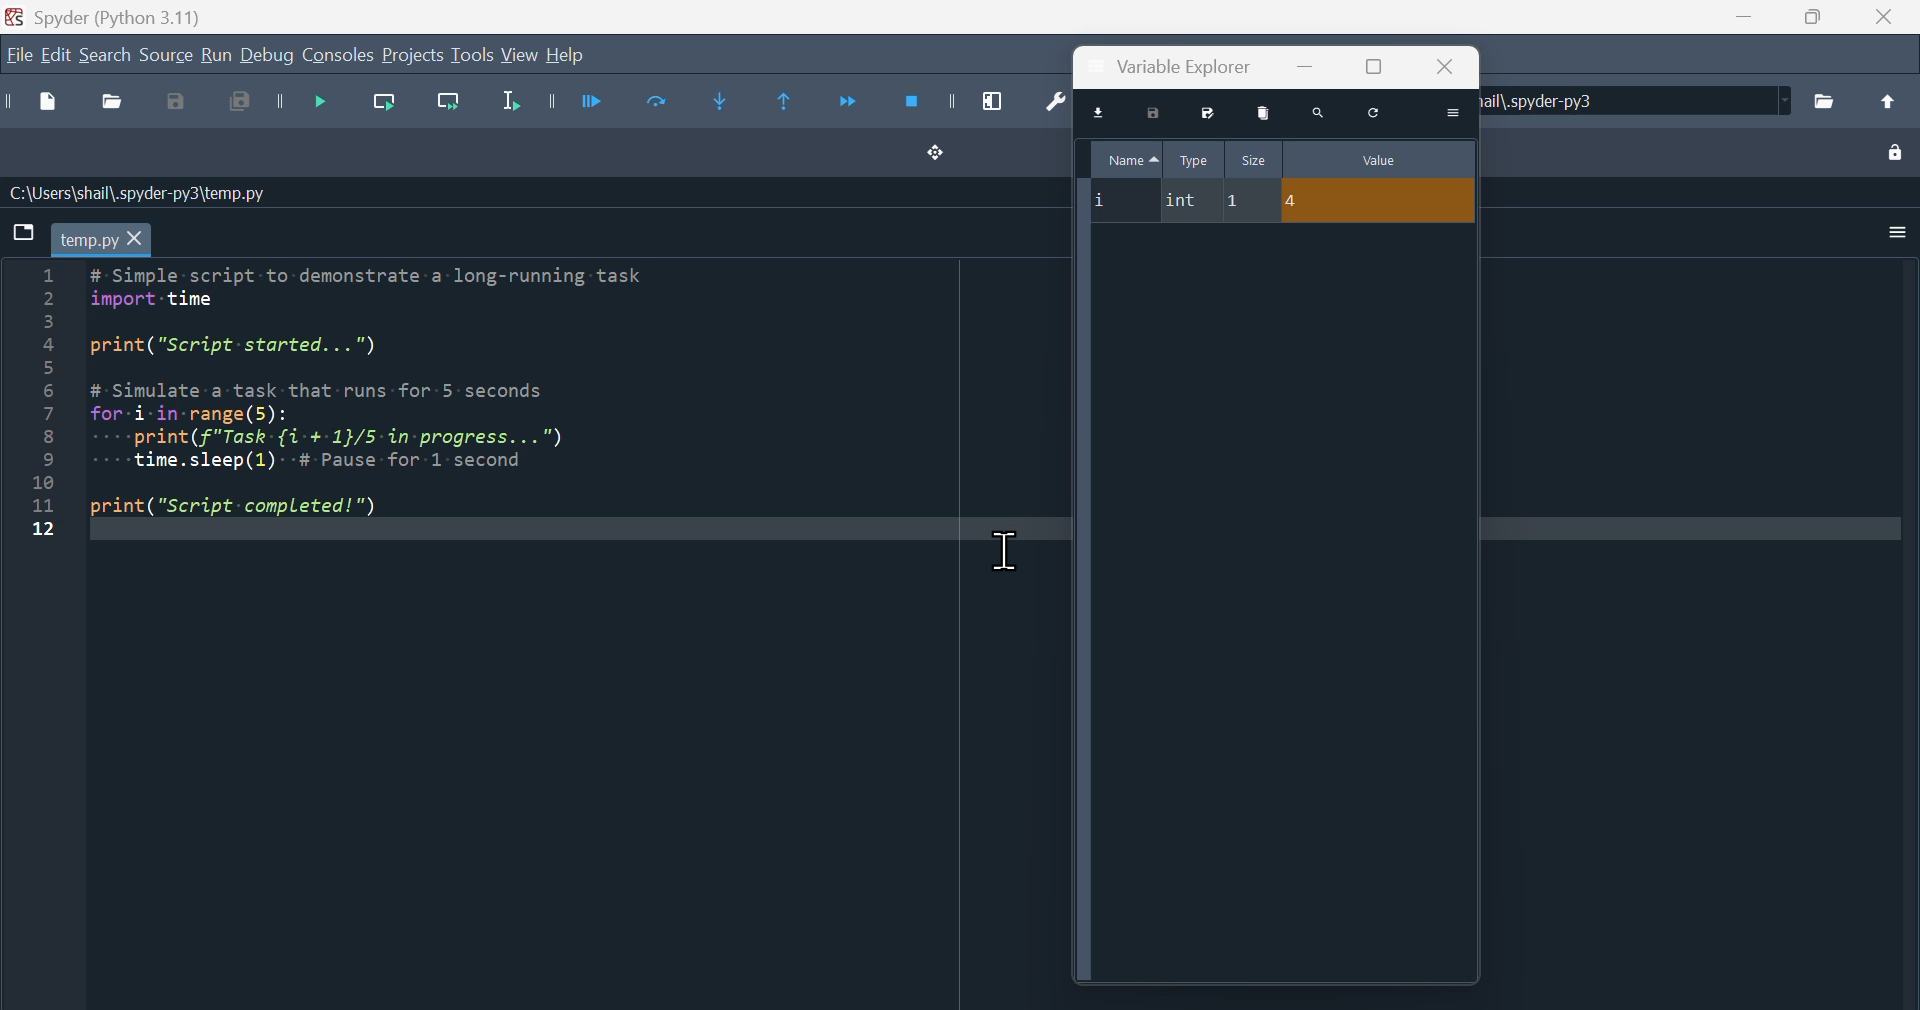 The image size is (1920, 1010). Describe the element at coordinates (242, 108) in the screenshot. I see `save all` at that location.